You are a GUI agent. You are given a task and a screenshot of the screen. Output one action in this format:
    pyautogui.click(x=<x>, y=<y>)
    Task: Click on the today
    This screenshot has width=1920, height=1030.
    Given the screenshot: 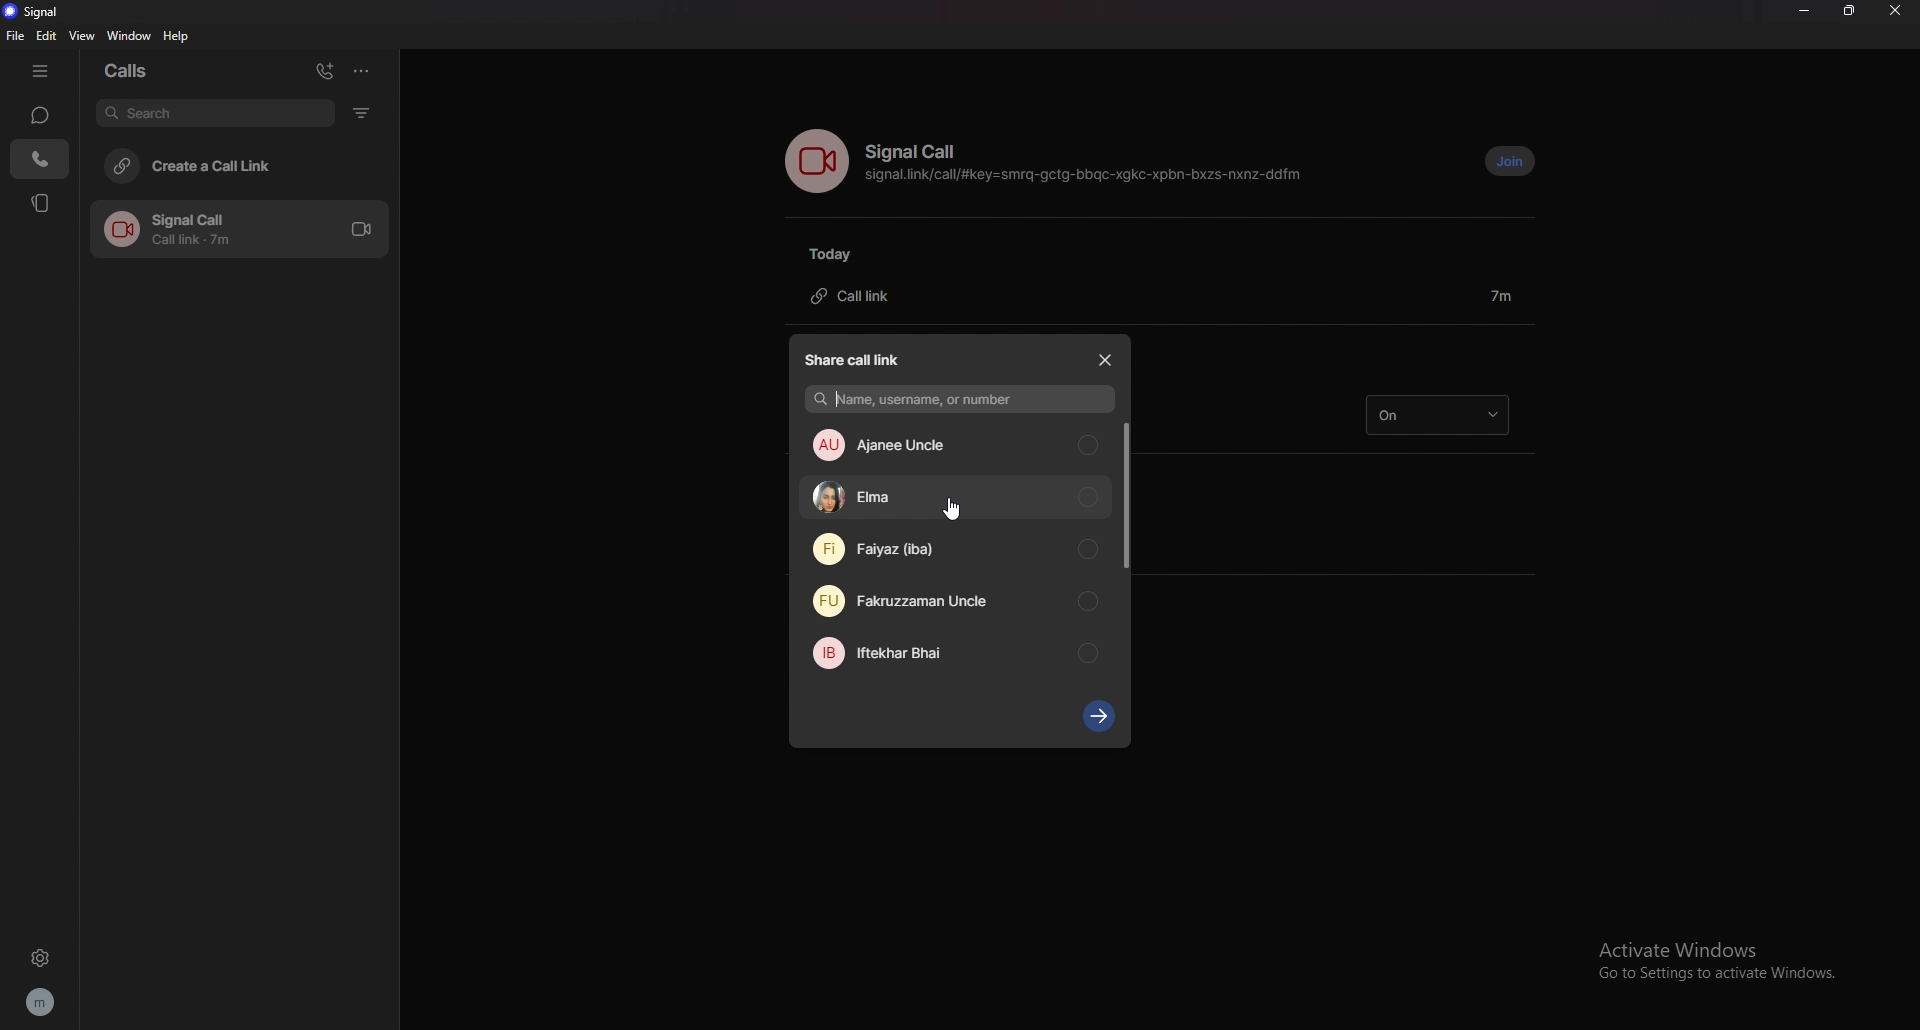 What is the action you would take?
    pyautogui.click(x=839, y=254)
    